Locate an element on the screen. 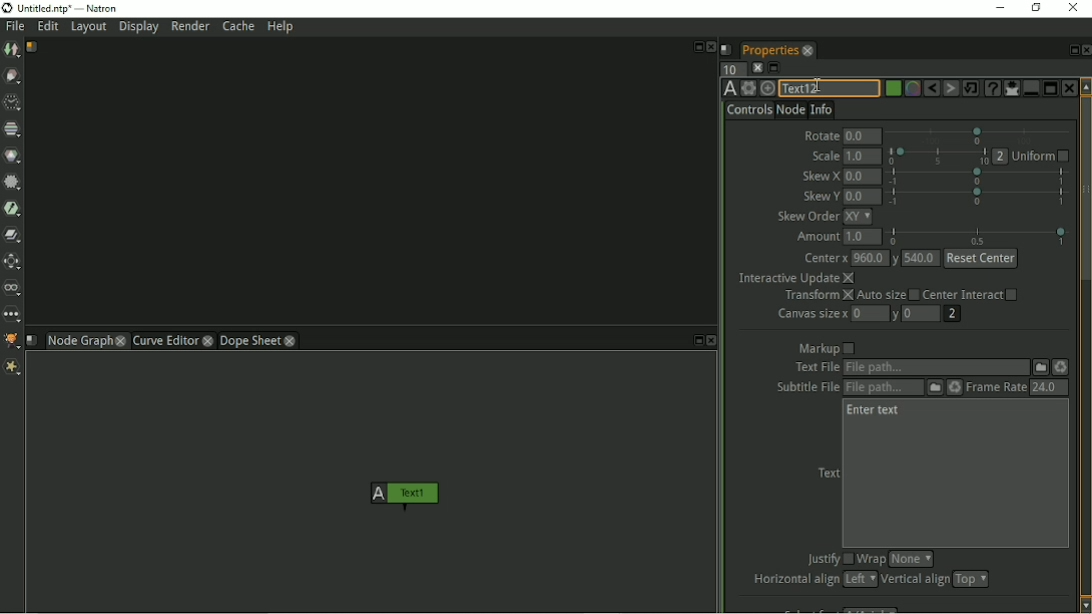  none is located at coordinates (911, 559).